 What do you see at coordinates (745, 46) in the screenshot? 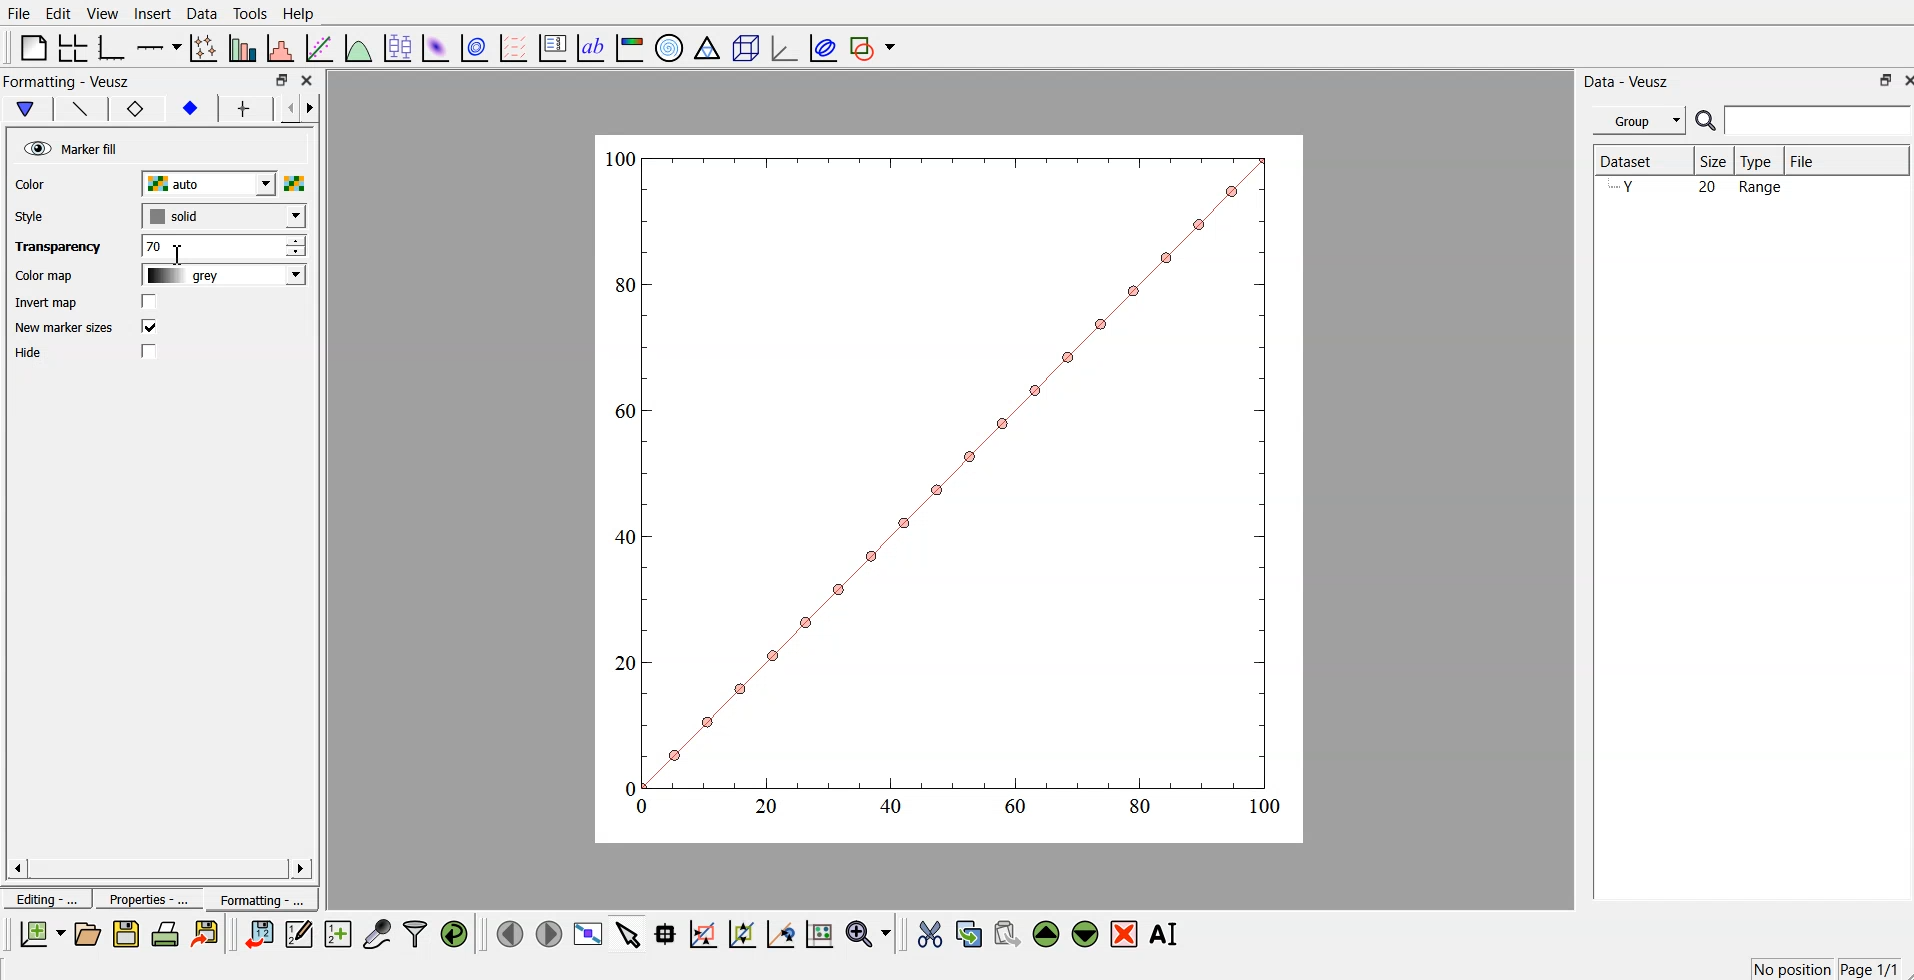
I see `3D scene` at bounding box center [745, 46].